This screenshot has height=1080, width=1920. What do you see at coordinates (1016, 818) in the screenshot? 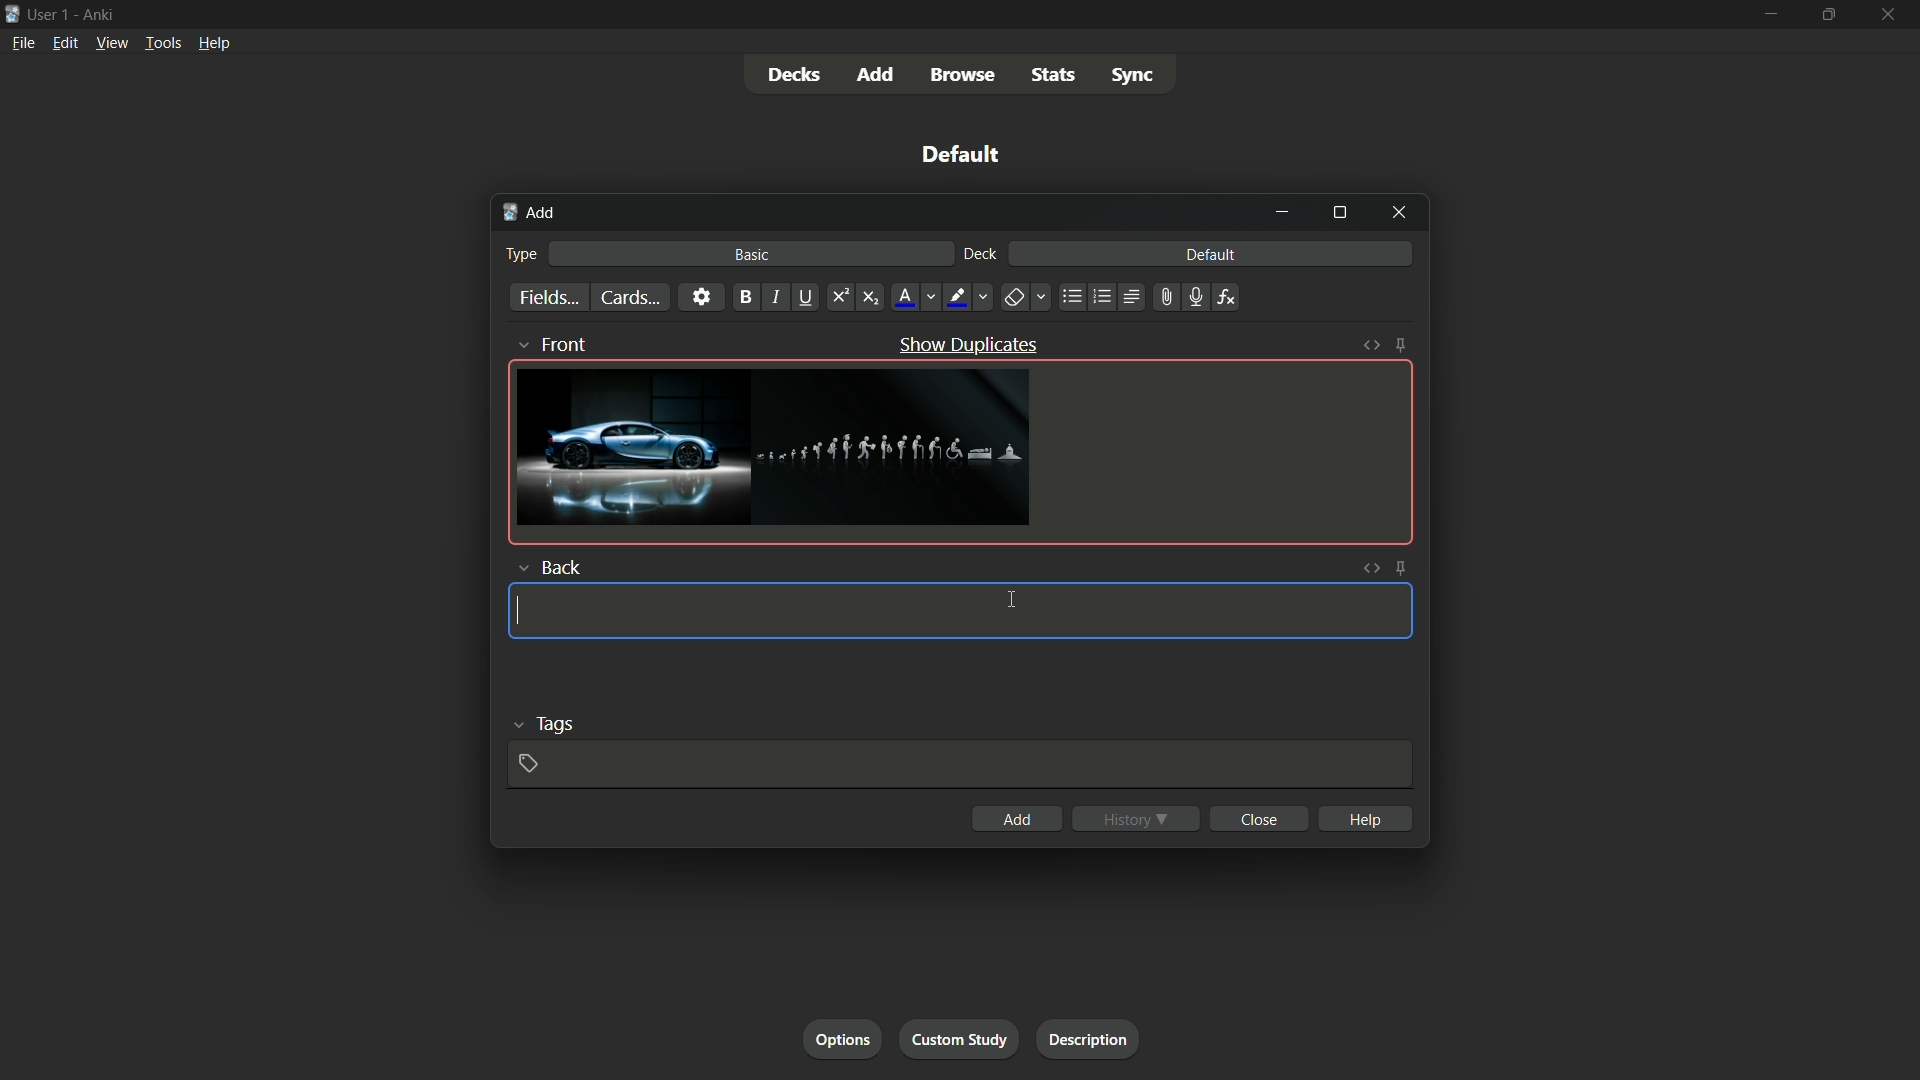
I see `add` at bounding box center [1016, 818].